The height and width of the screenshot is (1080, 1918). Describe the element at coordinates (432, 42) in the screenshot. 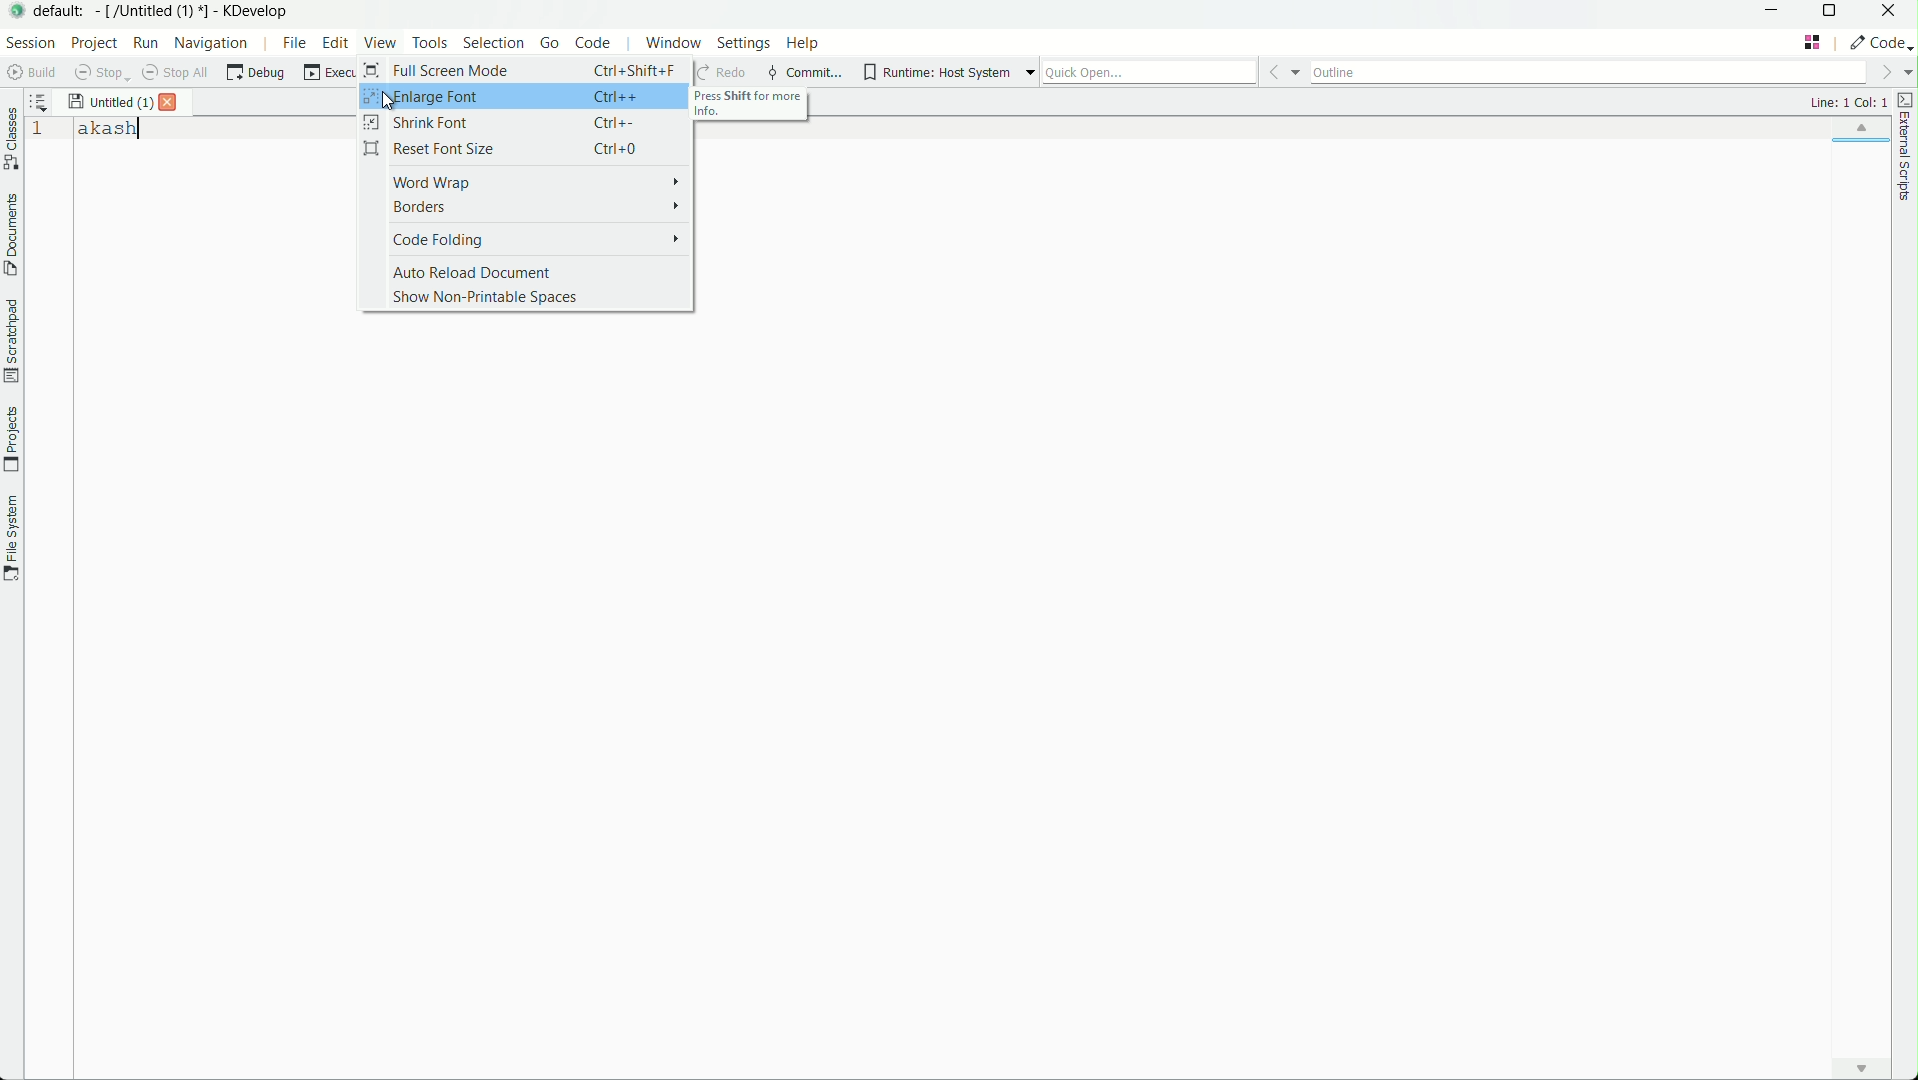

I see `tools` at that location.